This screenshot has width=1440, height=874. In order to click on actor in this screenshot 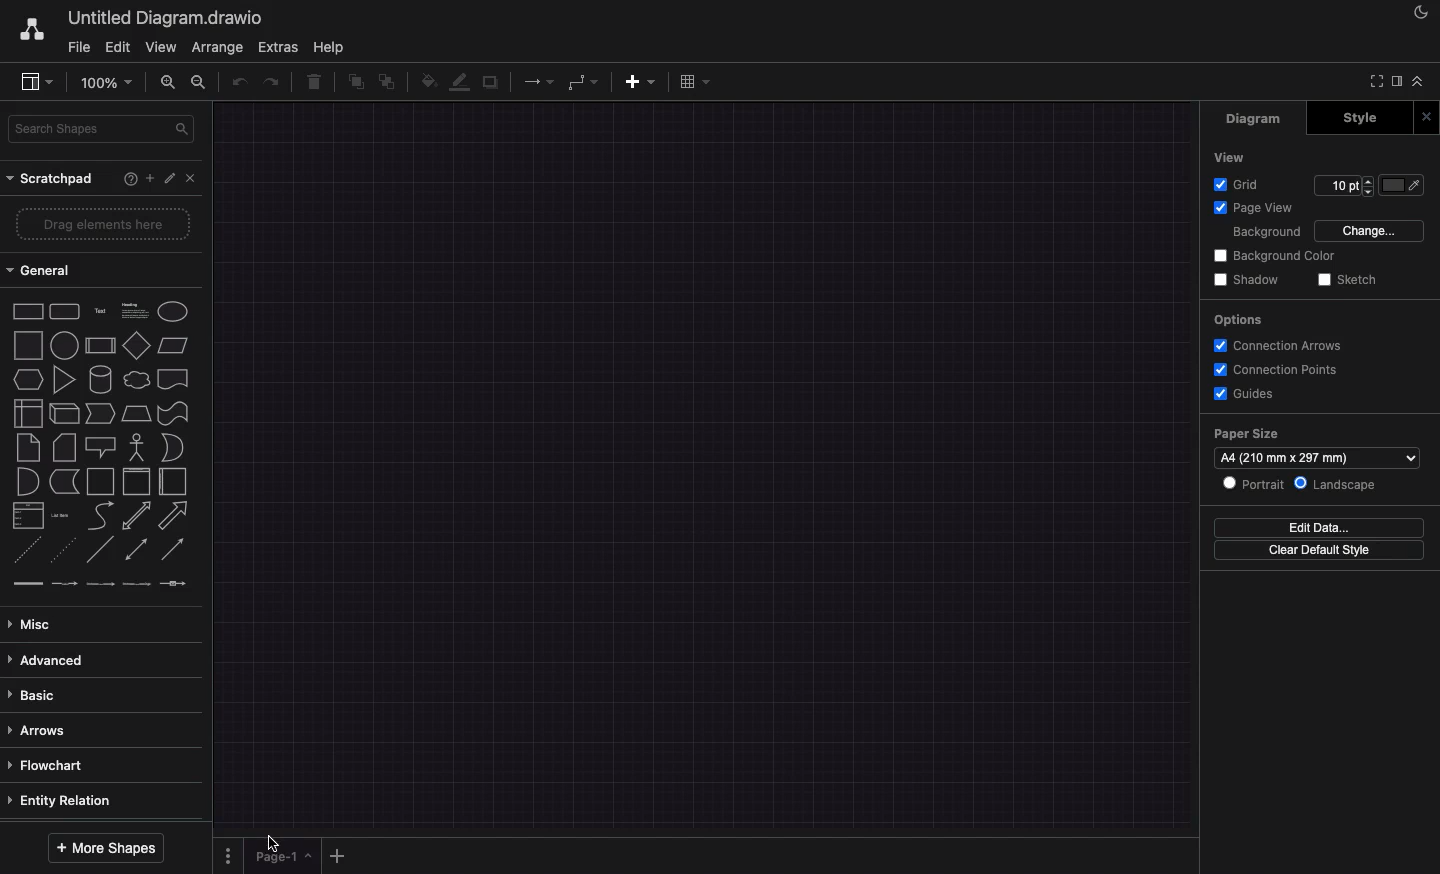, I will do `click(136, 448)`.